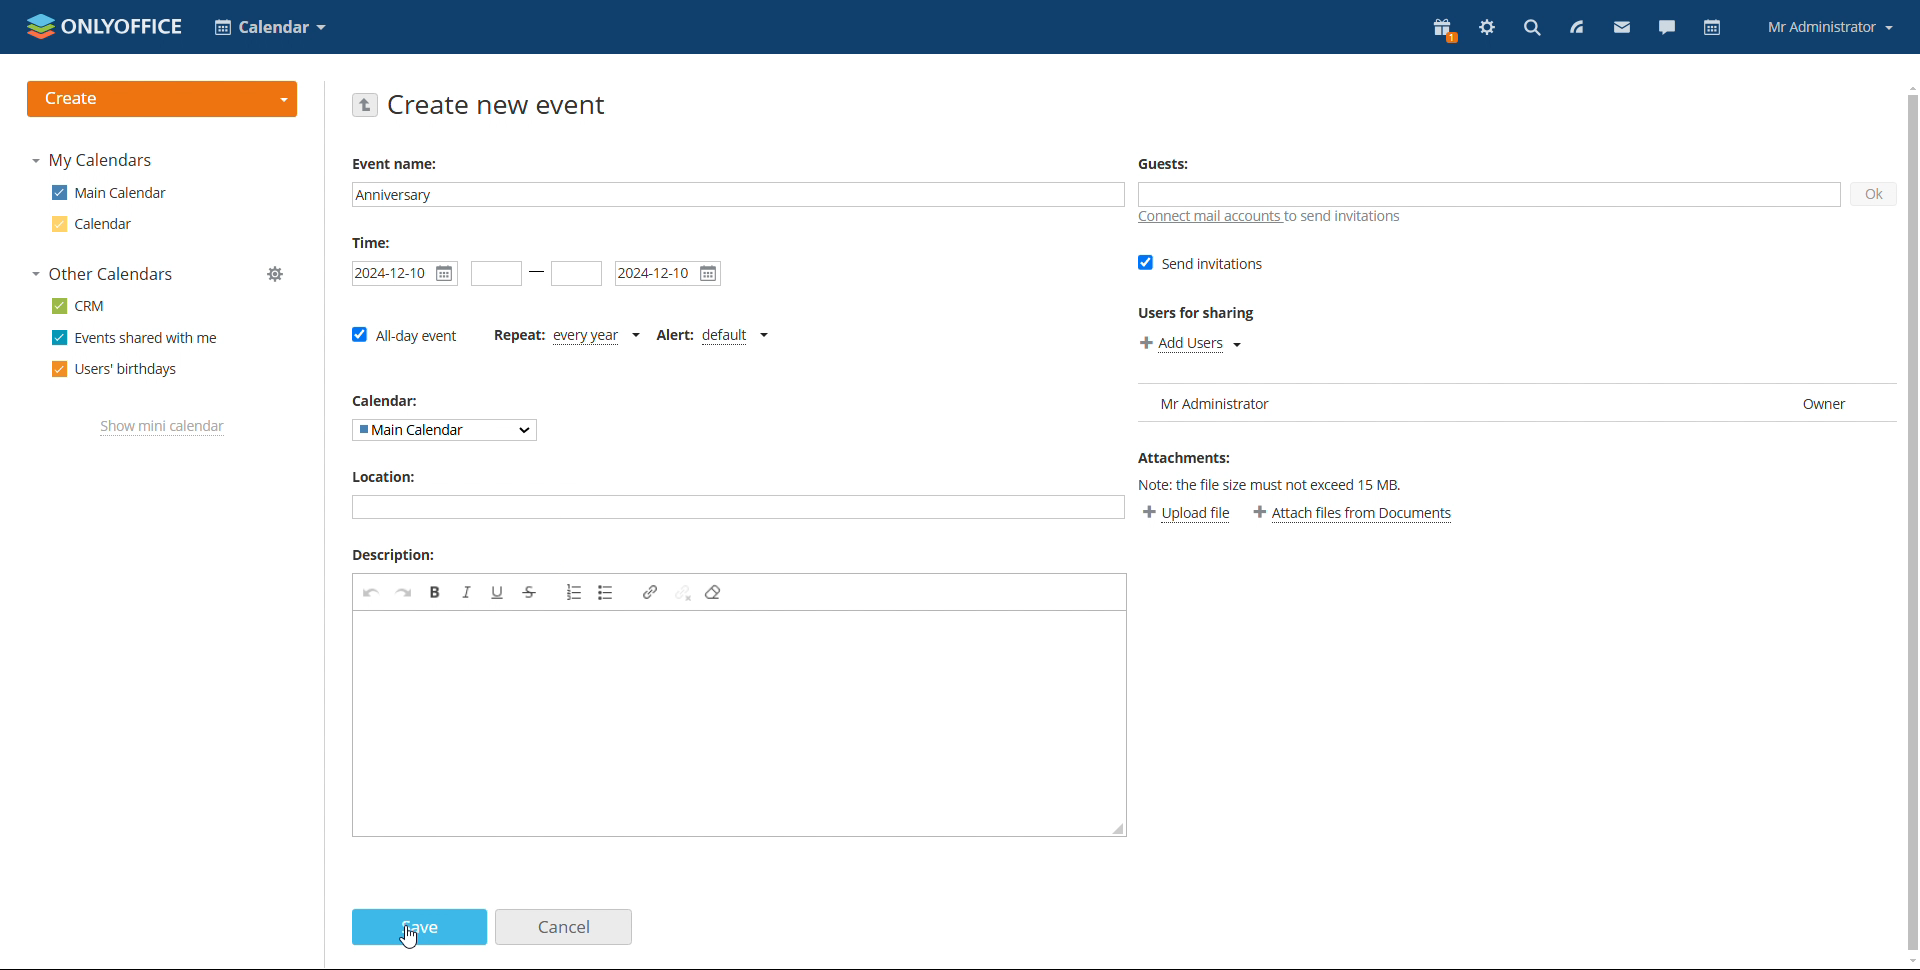 The width and height of the screenshot is (1920, 970). I want to click on create new event, so click(501, 106).